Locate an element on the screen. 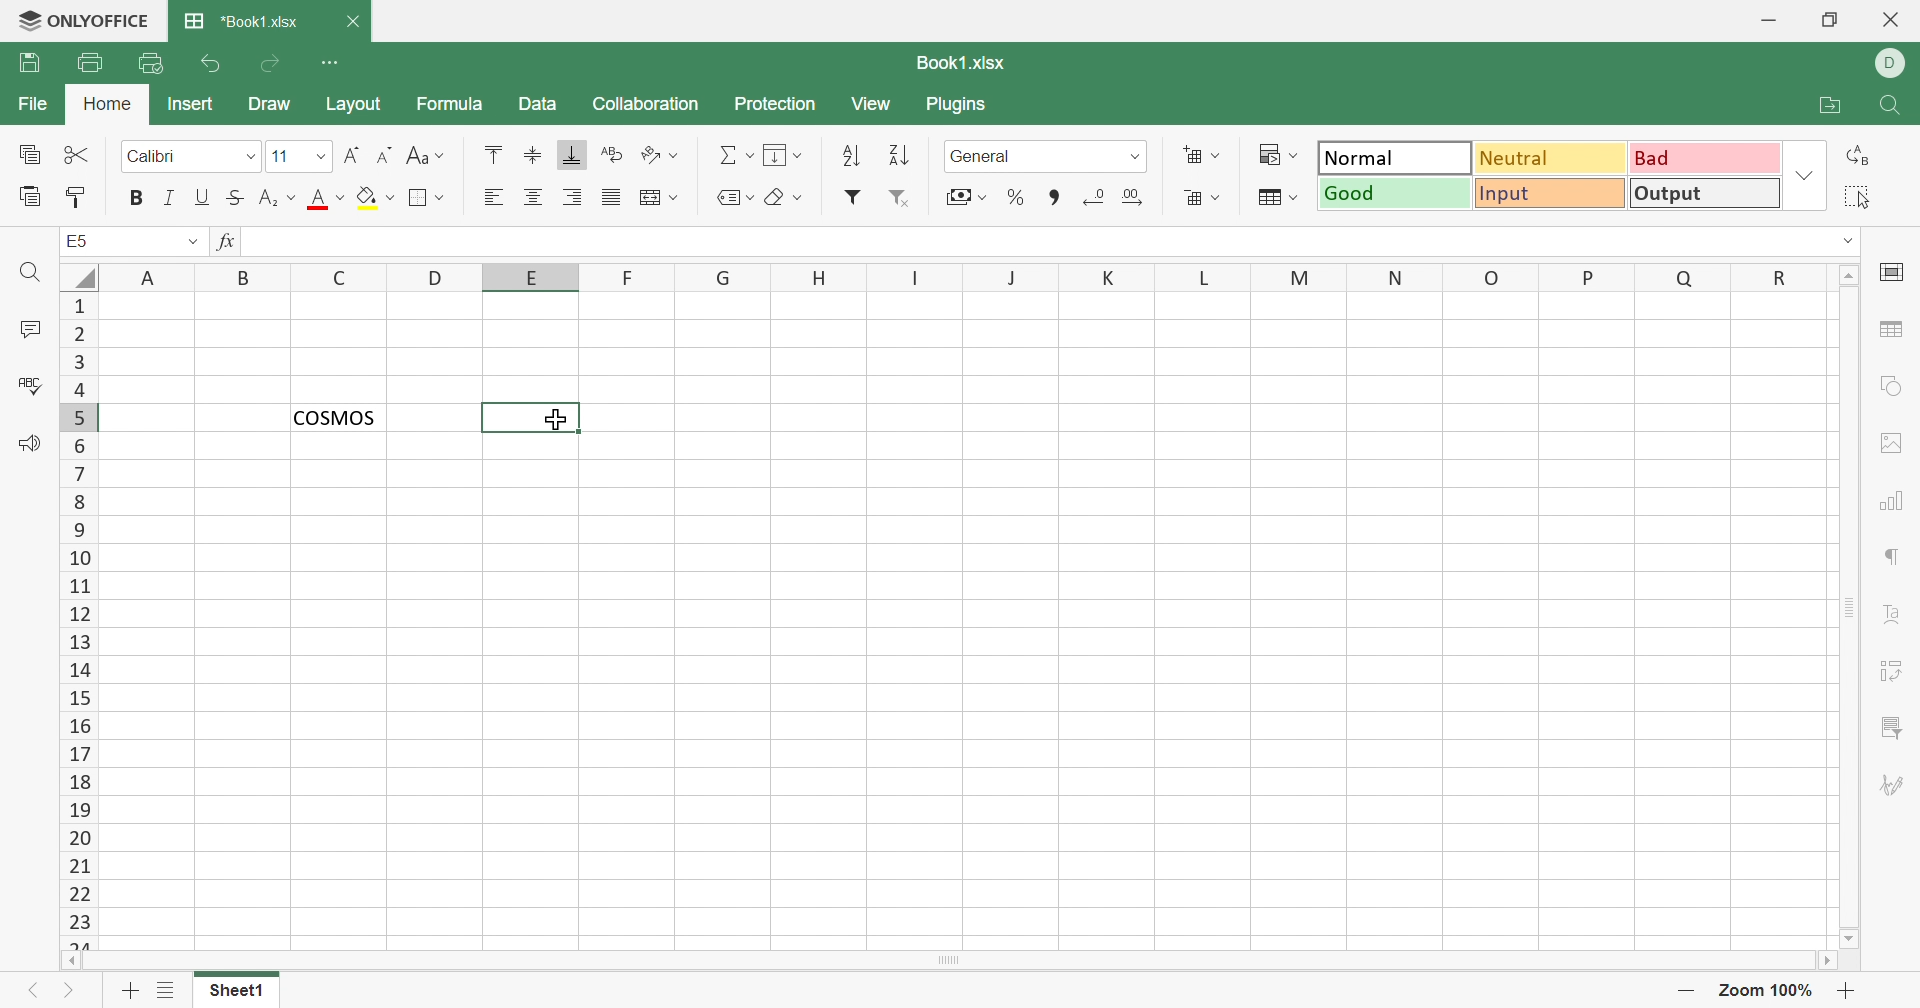 This screenshot has height=1008, width=1920. Find is located at coordinates (1891, 107).